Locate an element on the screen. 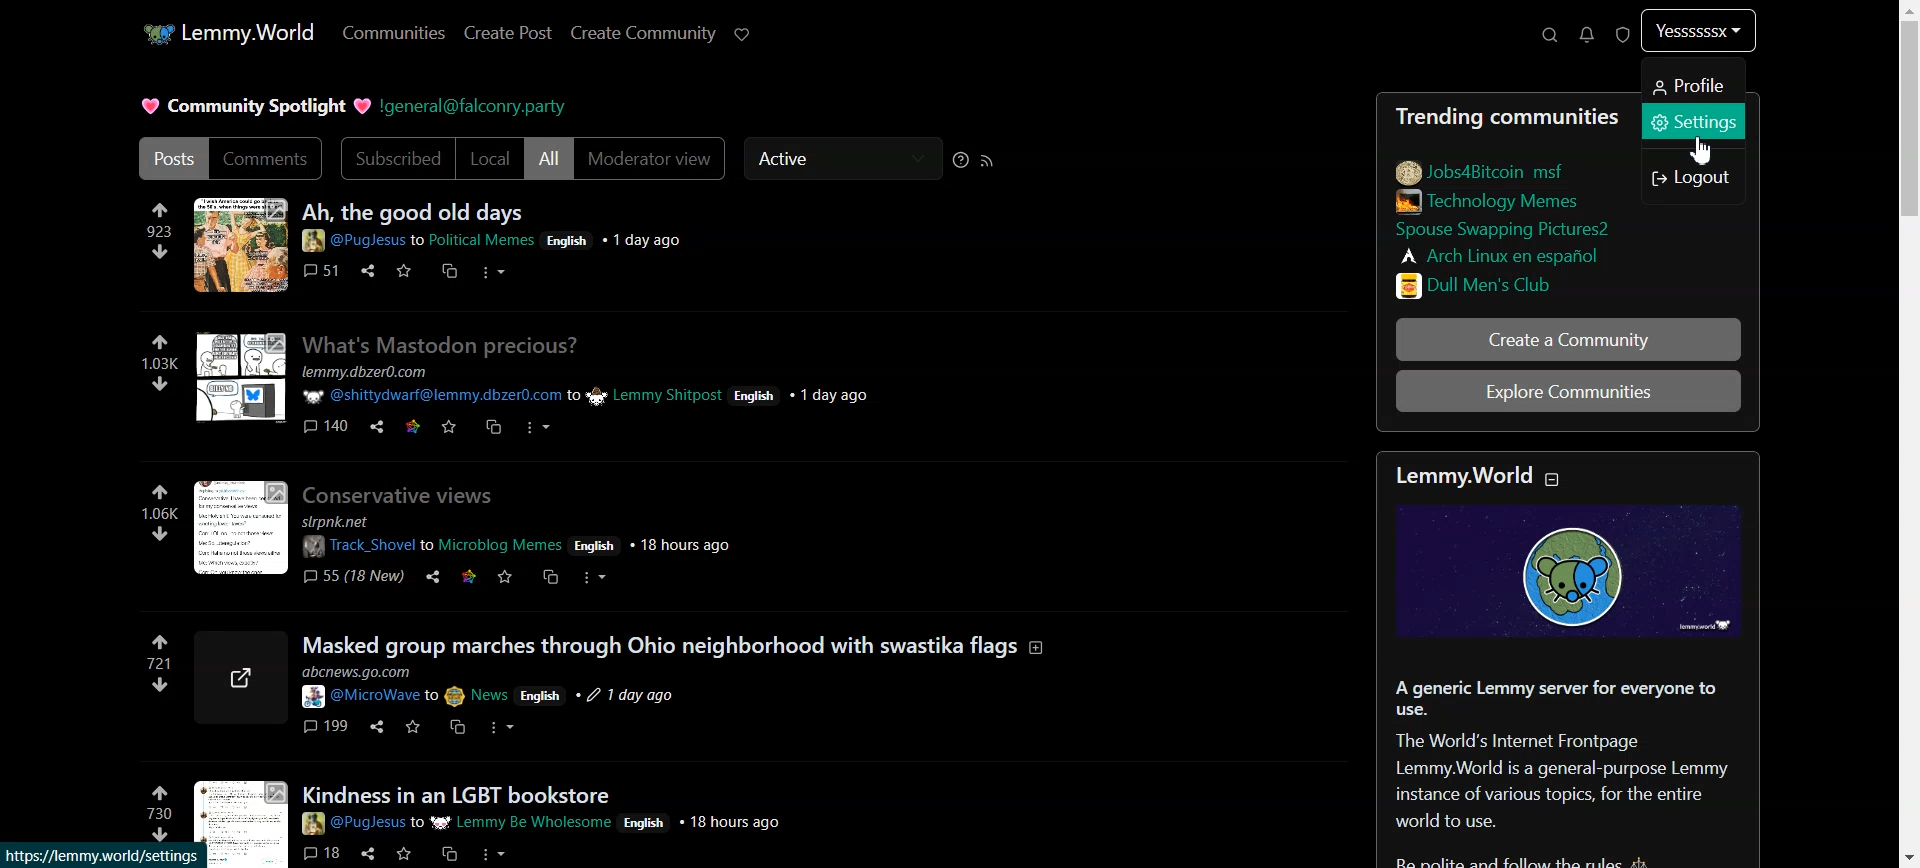  Create a Community is located at coordinates (1566, 341).